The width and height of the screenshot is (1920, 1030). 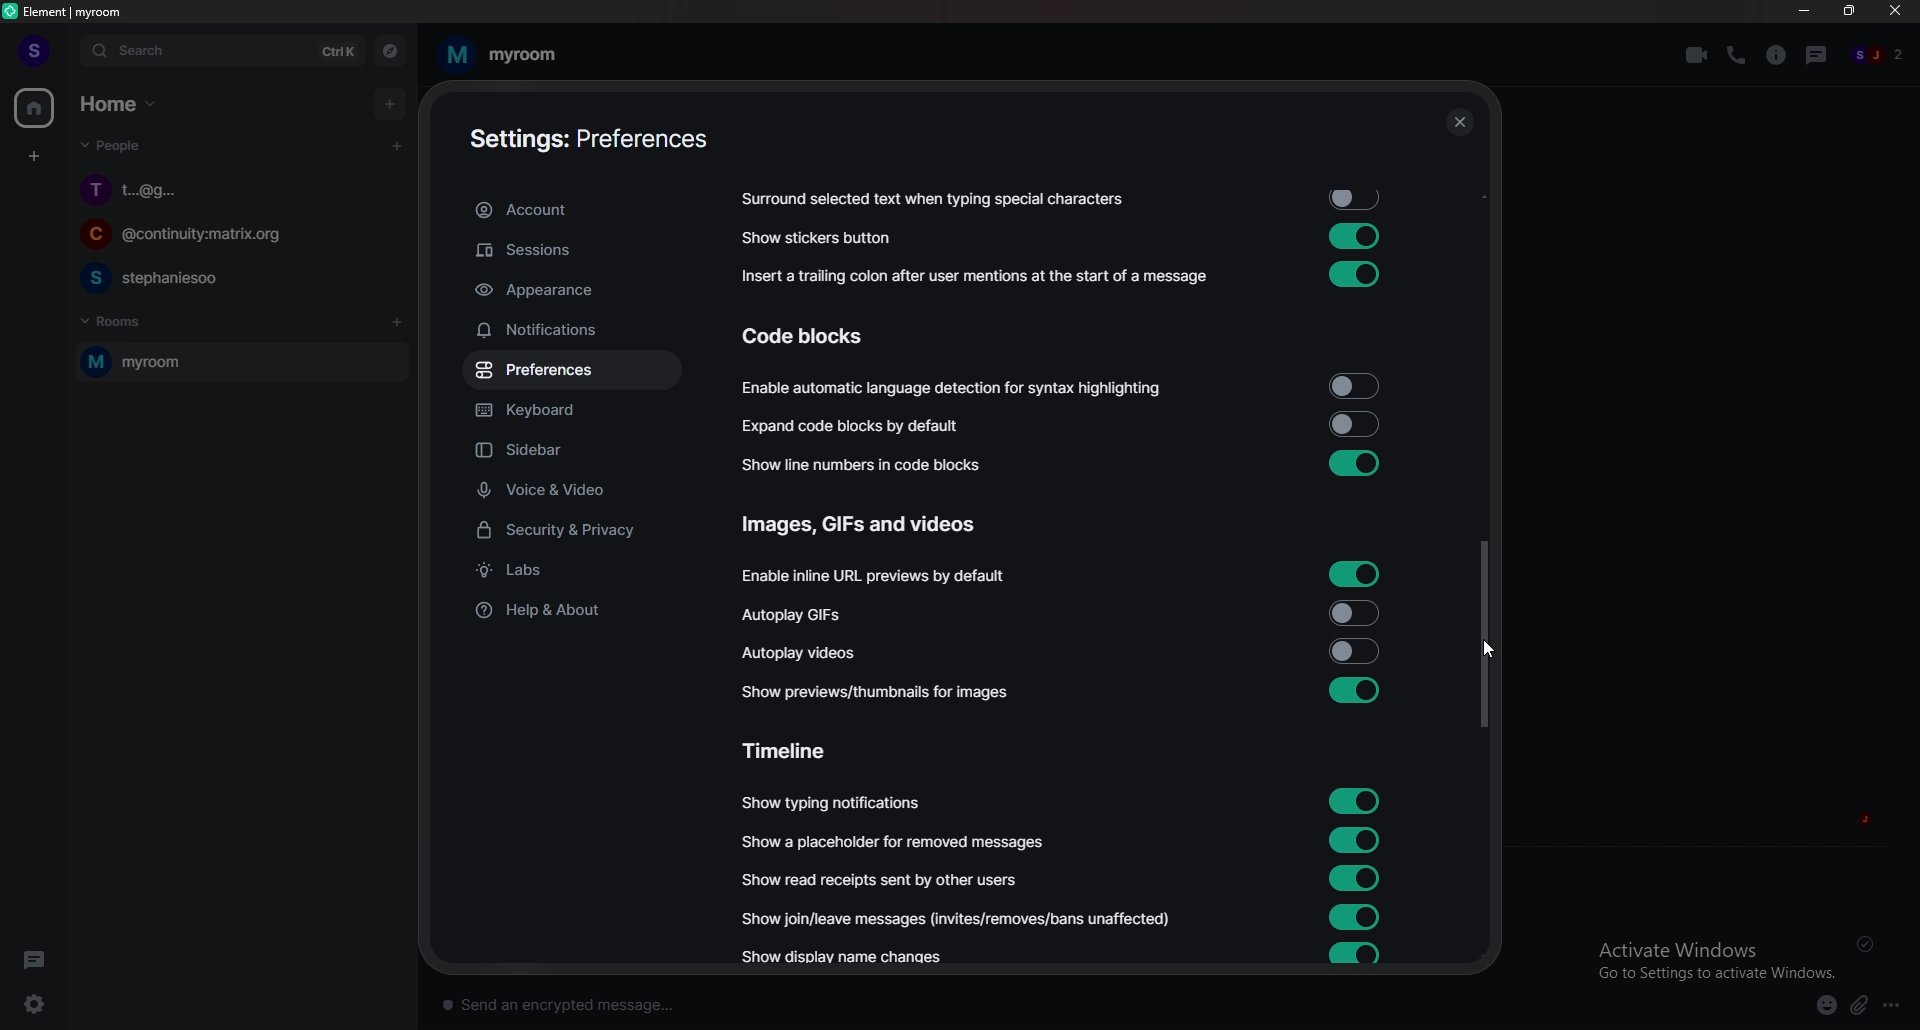 What do you see at coordinates (1896, 15) in the screenshot?
I see `close` at bounding box center [1896, 15].